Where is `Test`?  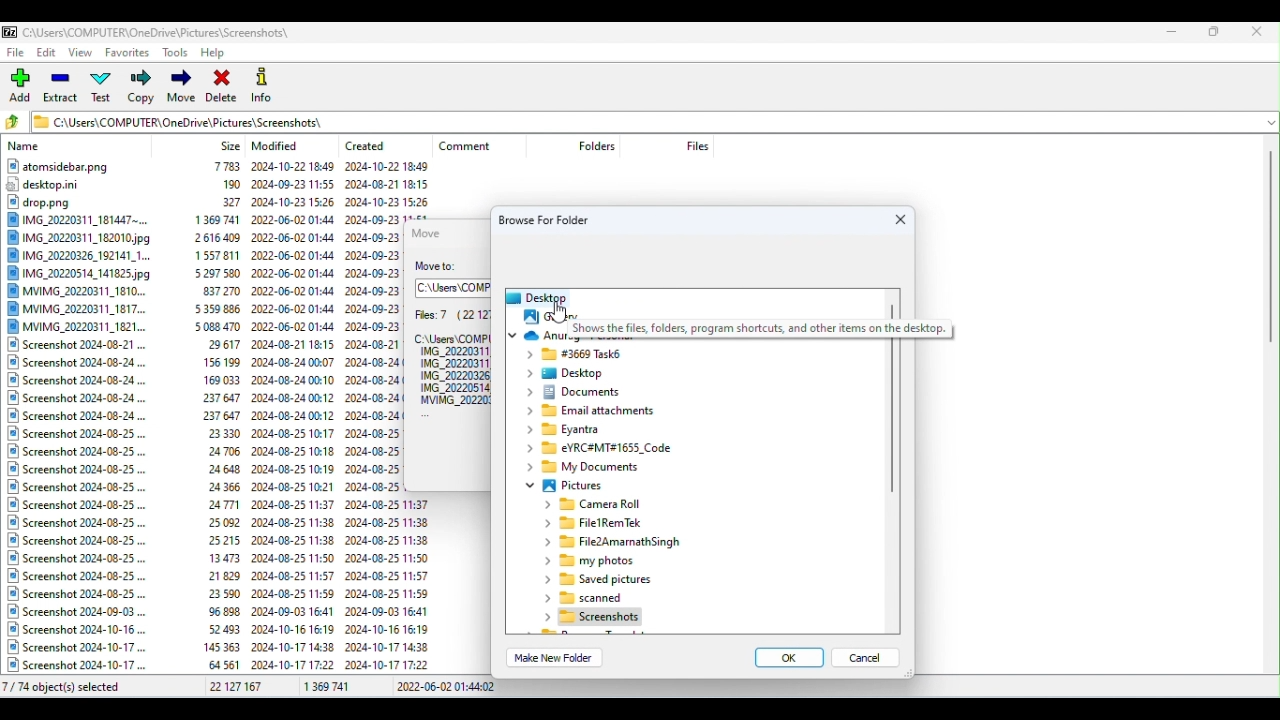 Test is located at coordinates (105, 89).